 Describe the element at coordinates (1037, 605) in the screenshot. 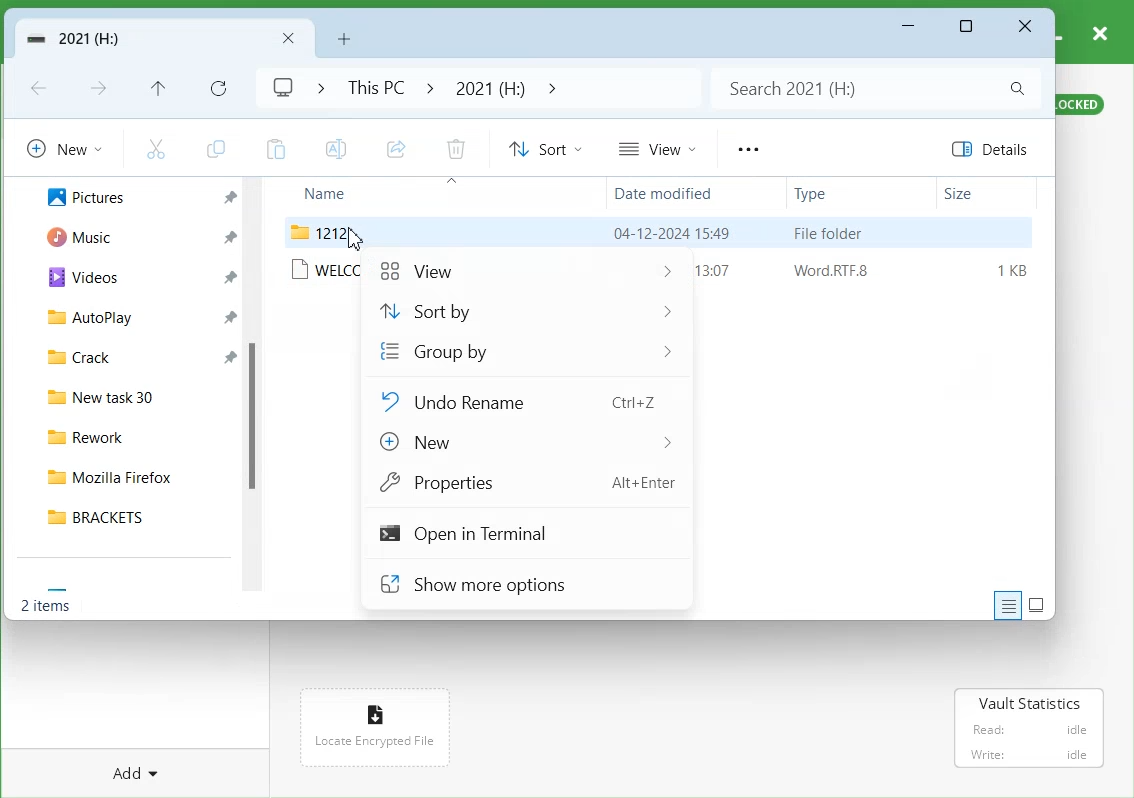

I see `Display item by using large thumbnail` at that location.